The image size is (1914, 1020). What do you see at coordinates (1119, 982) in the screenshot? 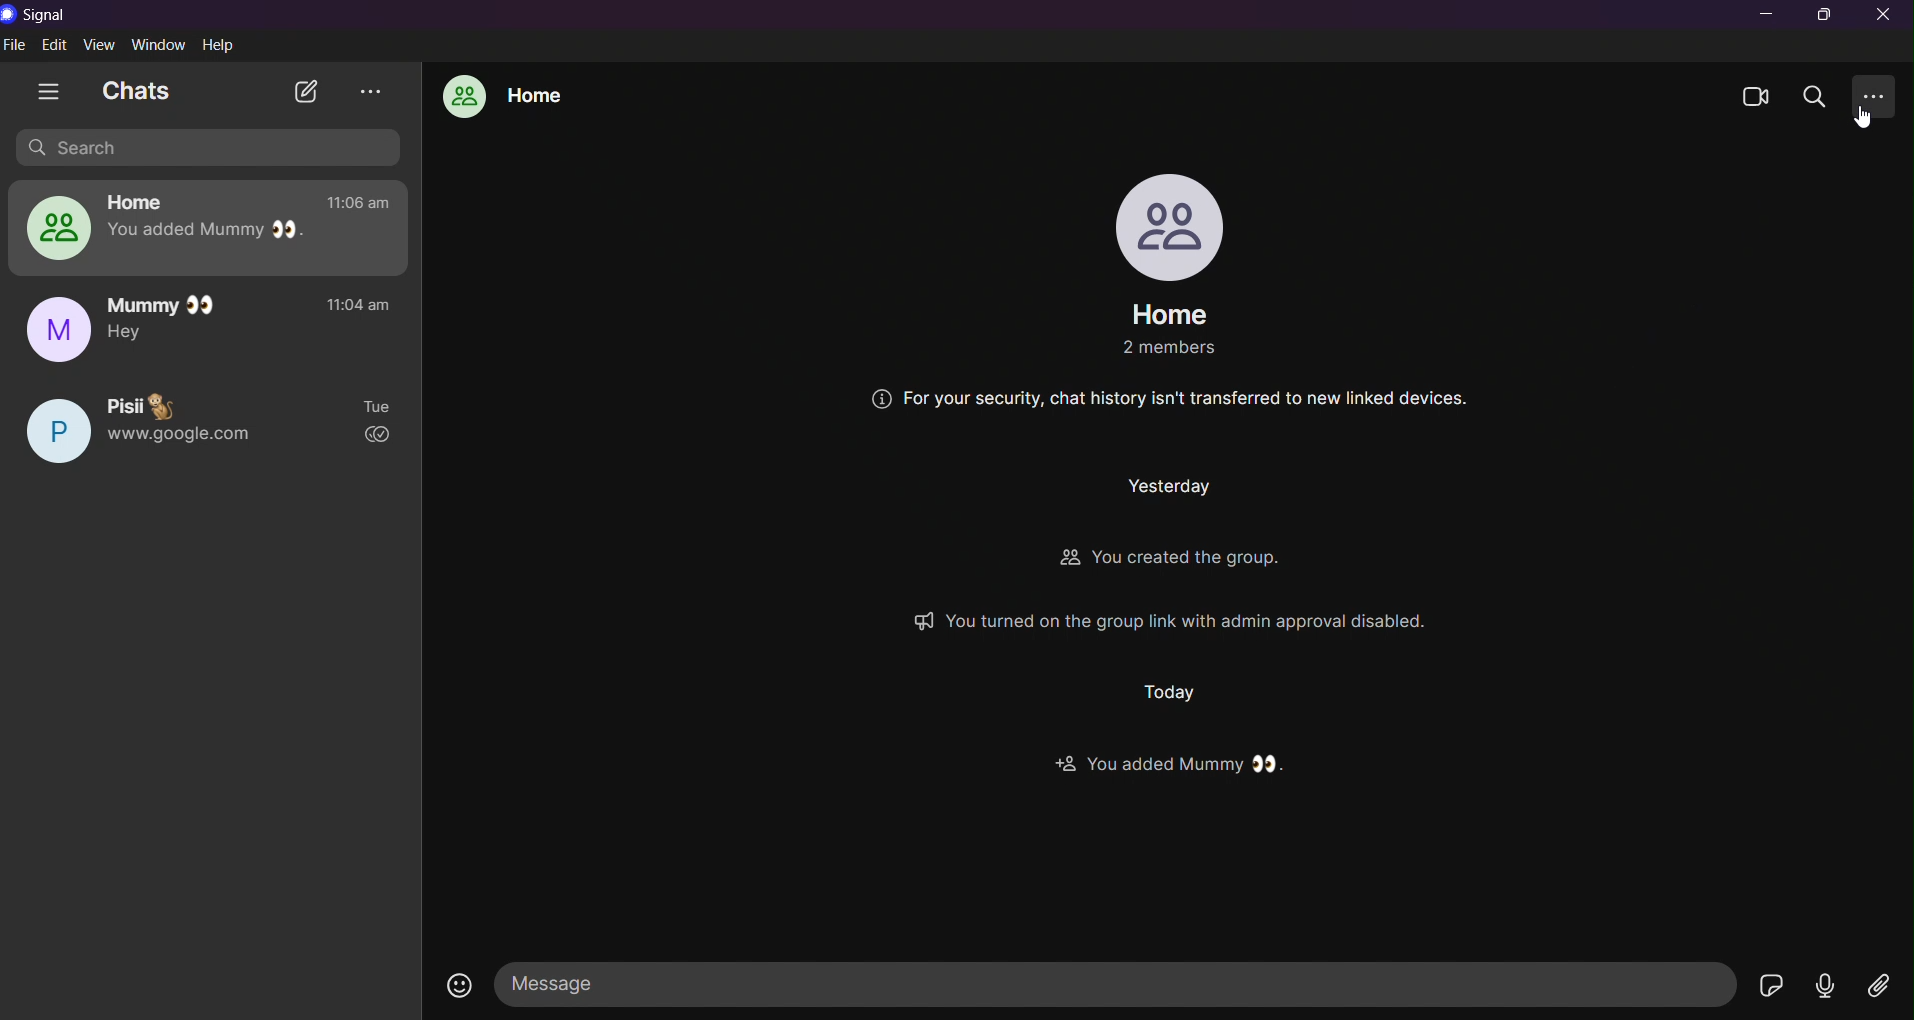
I see `message` at bounding box center [1119, 982].